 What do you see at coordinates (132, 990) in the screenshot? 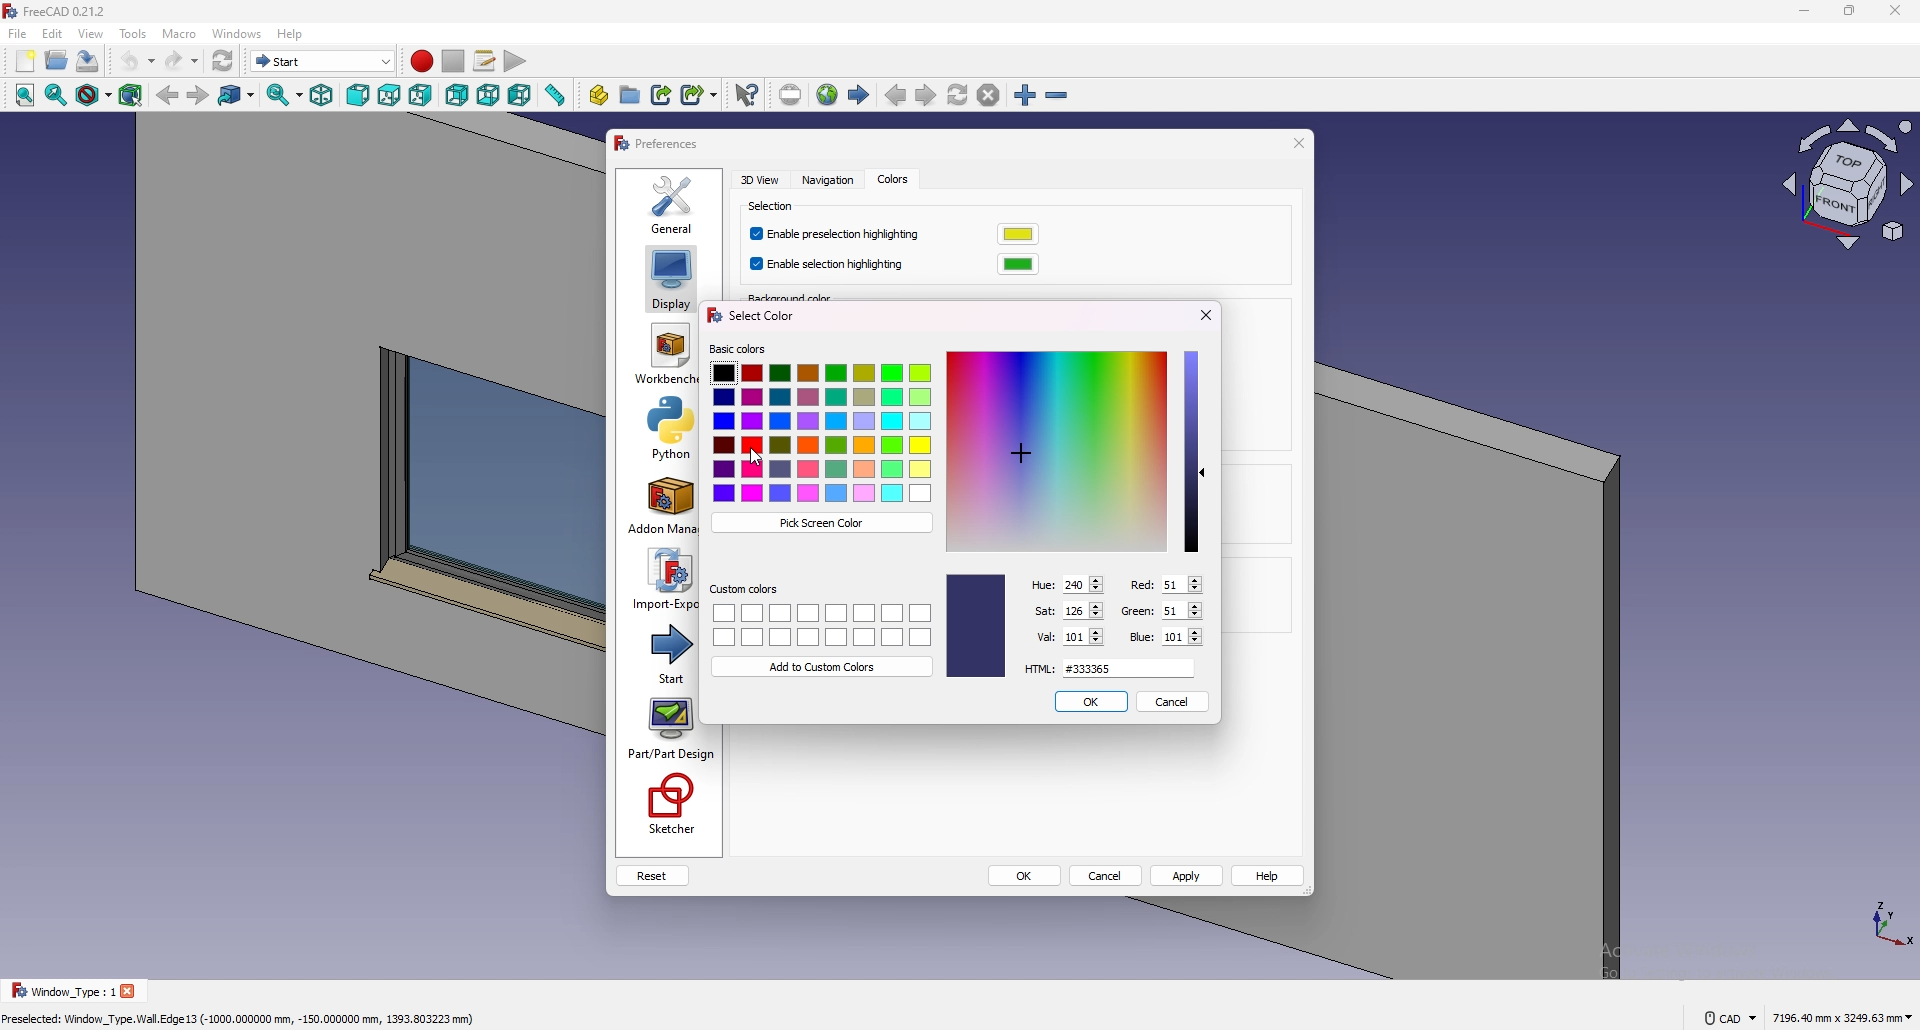
I see `close` at bounding box center [132, 990].